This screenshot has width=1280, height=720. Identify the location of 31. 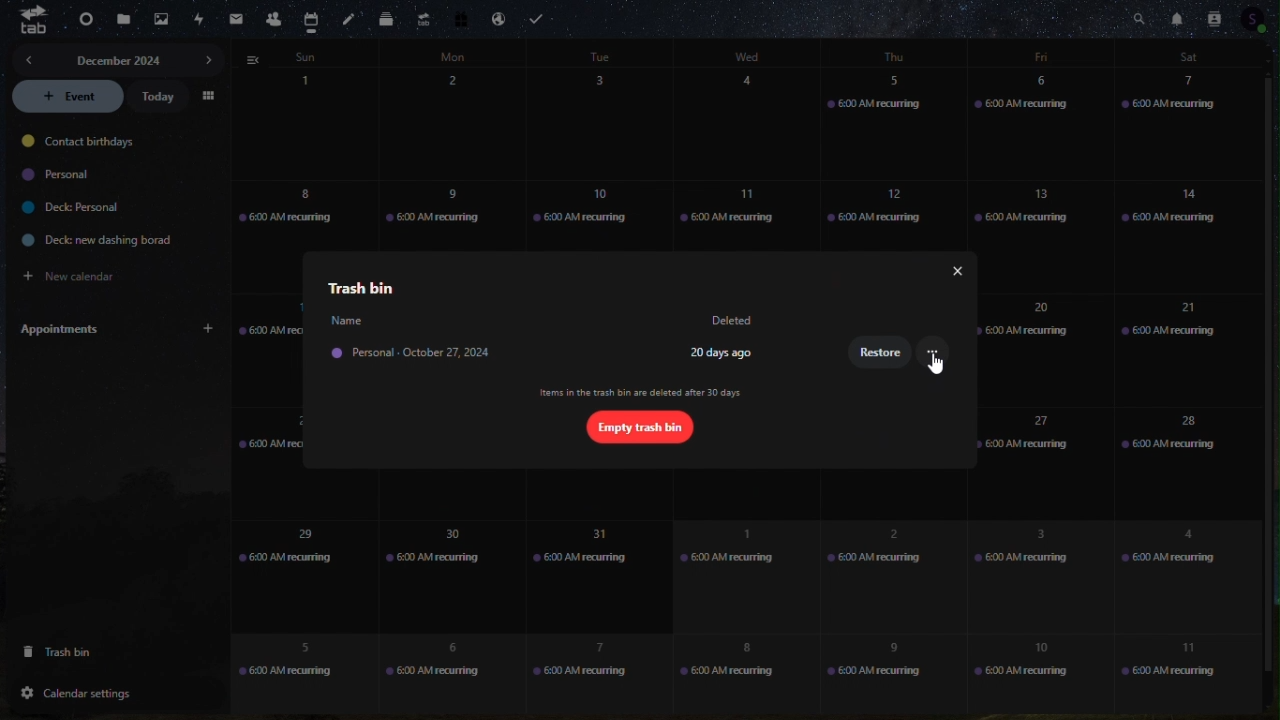
(598, 574).